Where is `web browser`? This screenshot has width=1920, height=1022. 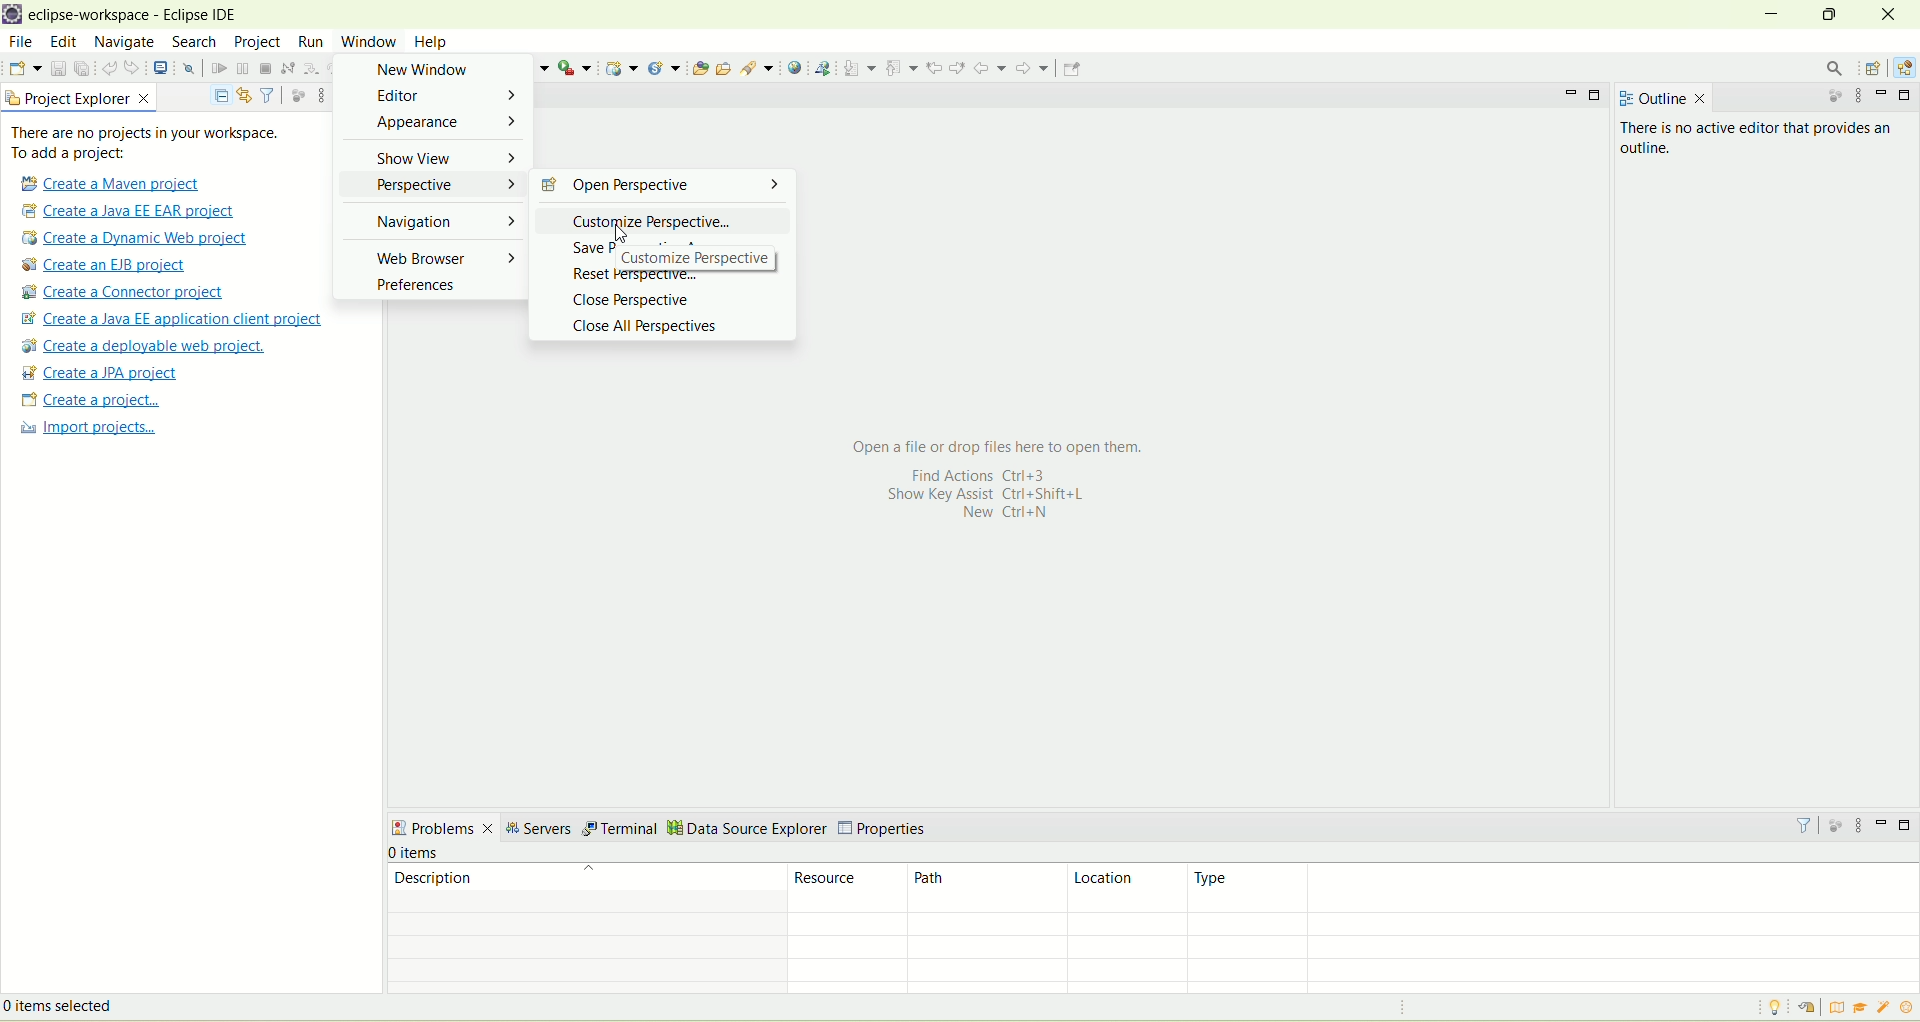 web browser is located at coordinates (441, 257).